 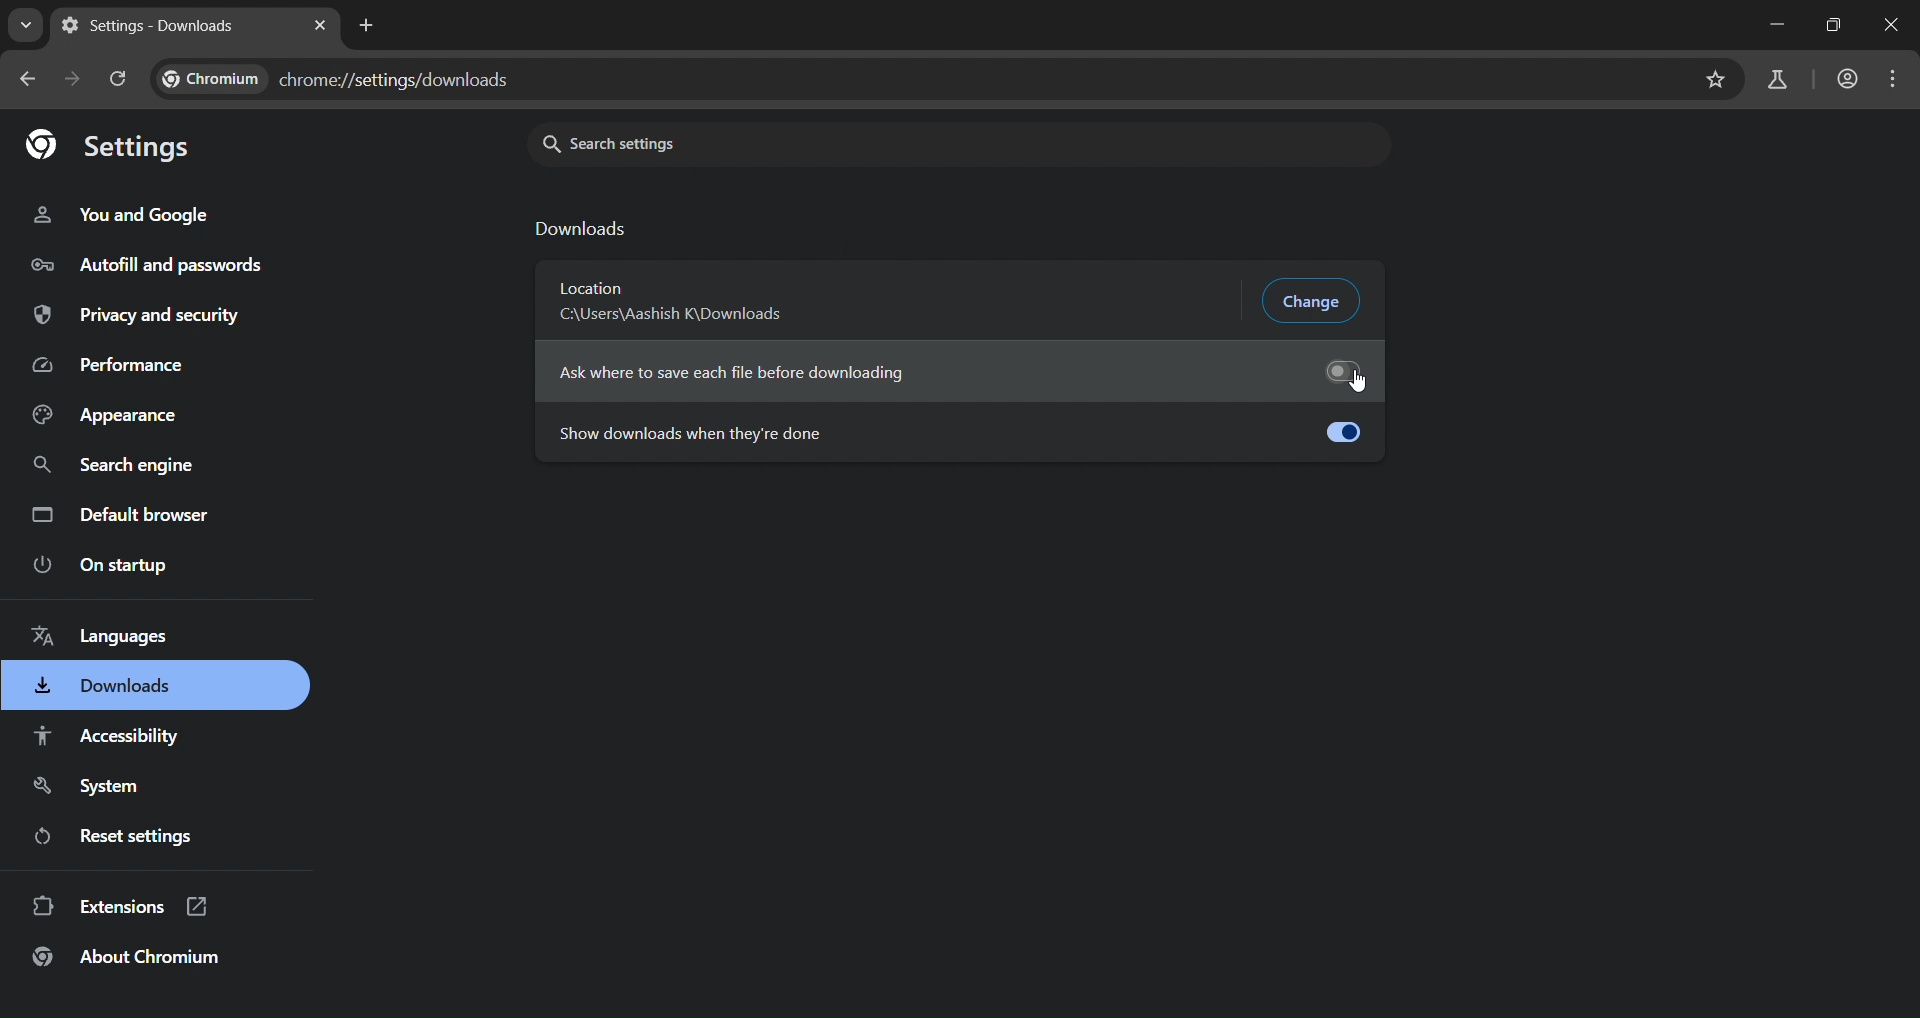 I want to click on system, so click(x=83, y=787).